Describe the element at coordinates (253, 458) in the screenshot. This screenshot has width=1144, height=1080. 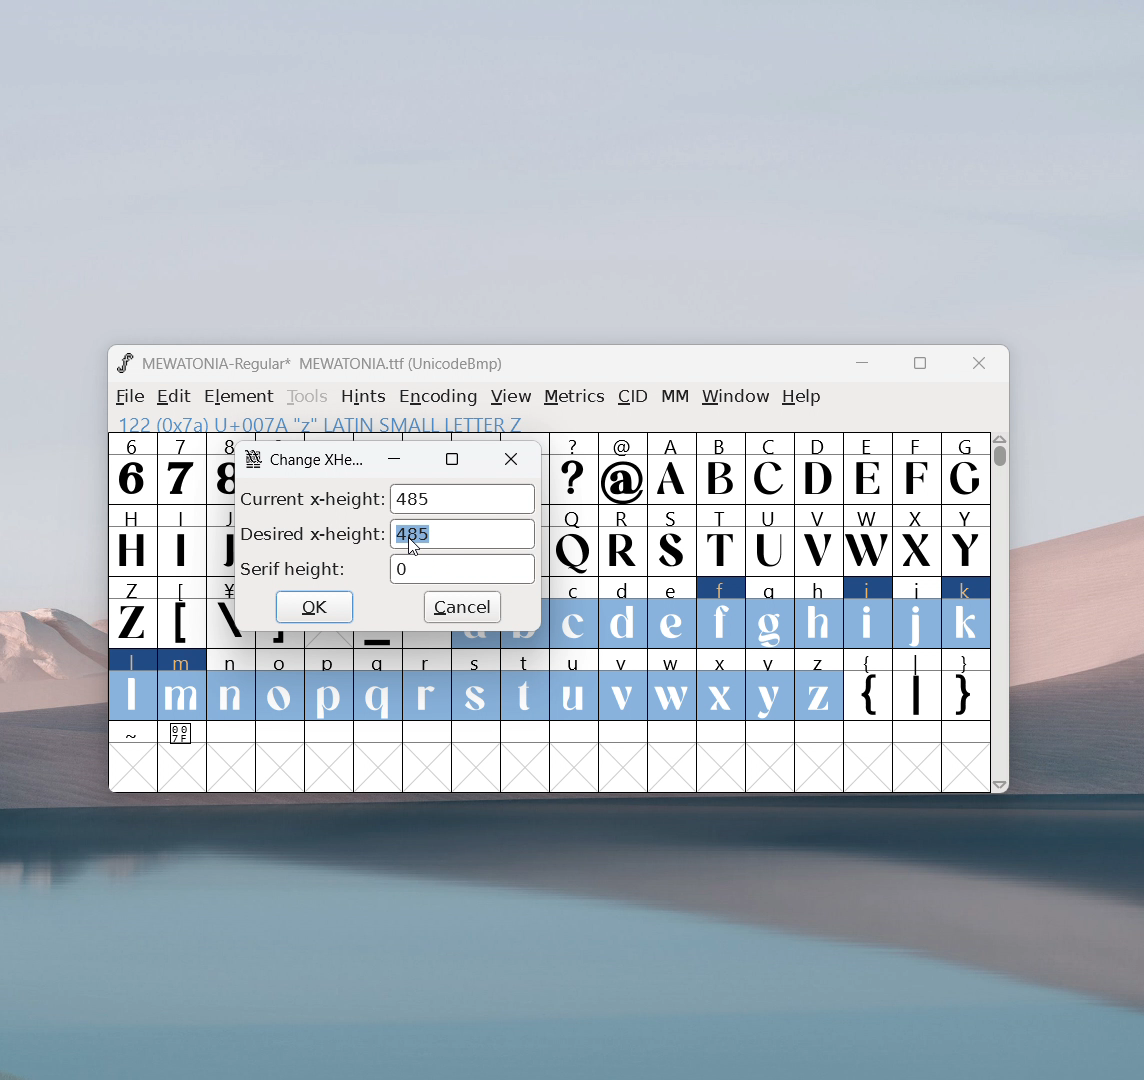
I see `logo` at that location.